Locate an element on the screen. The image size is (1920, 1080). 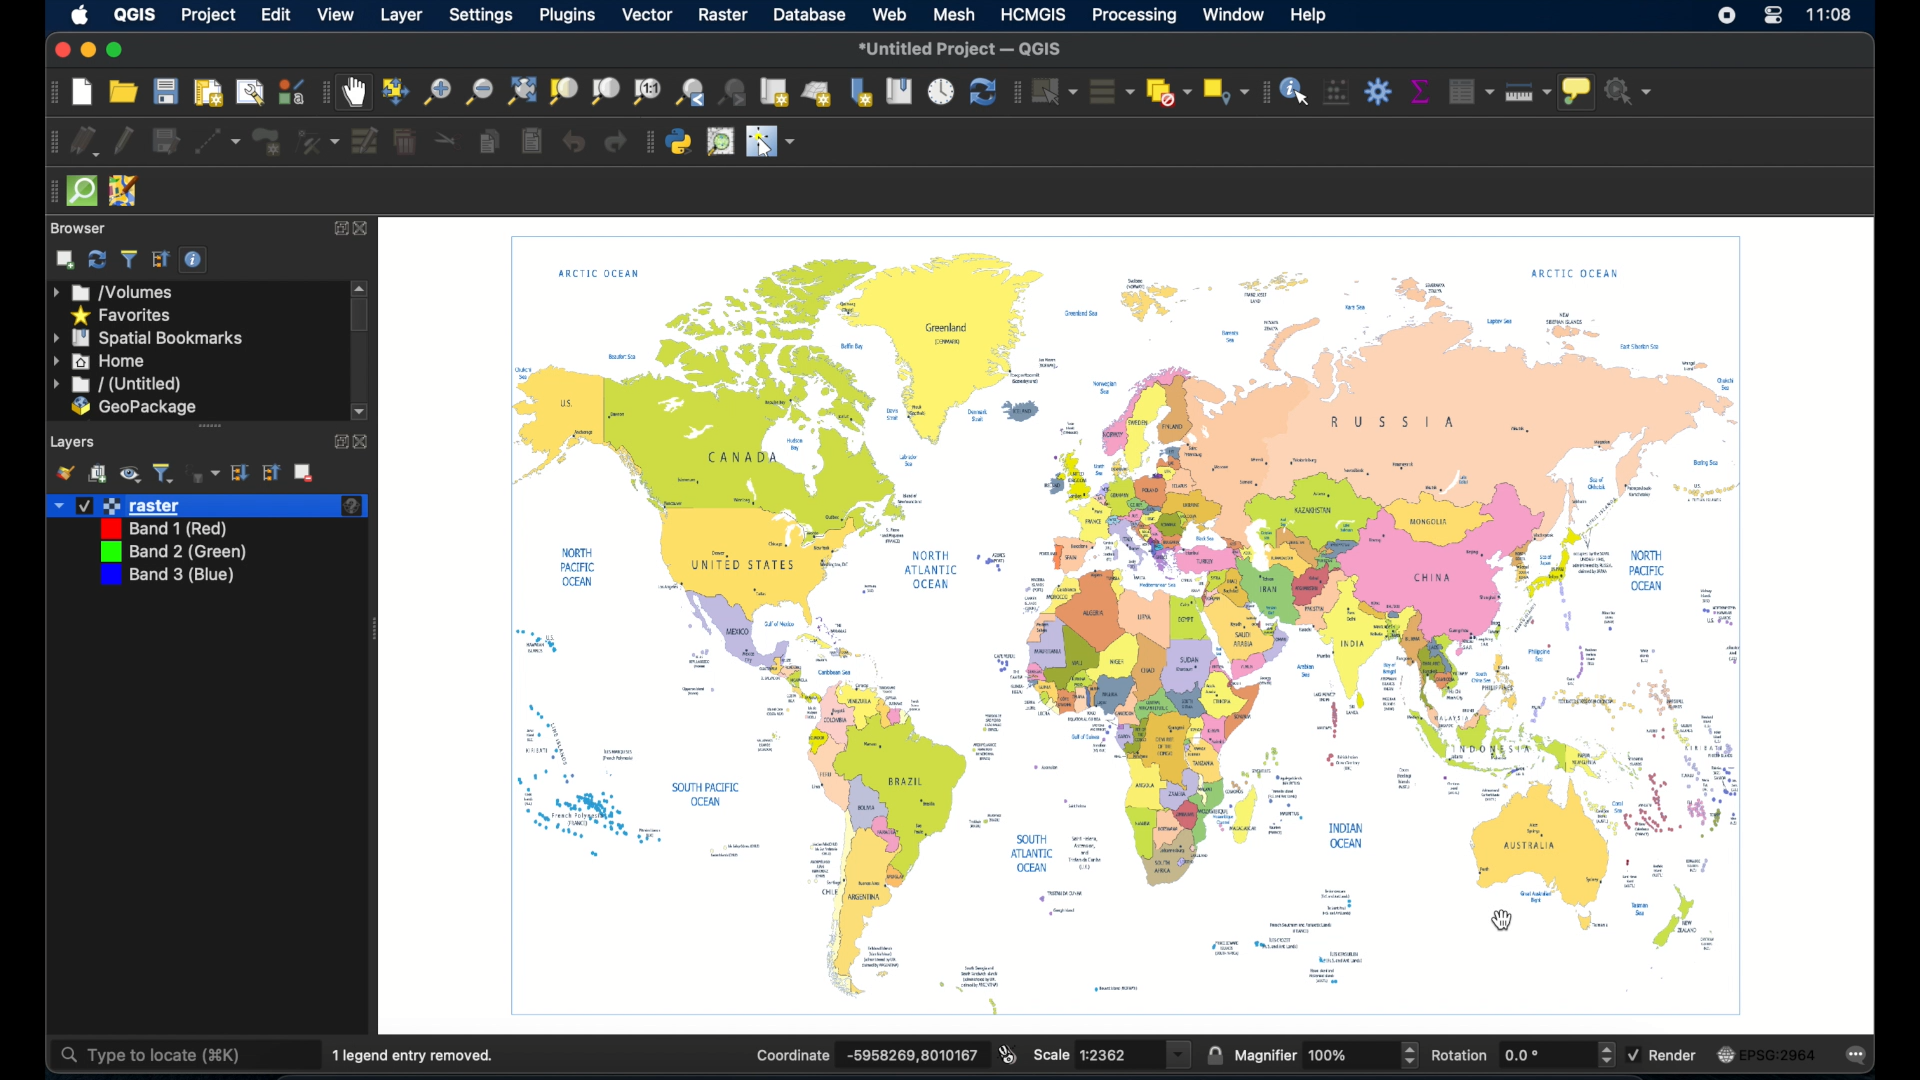
zoom full is located at coordinates (520, 90).